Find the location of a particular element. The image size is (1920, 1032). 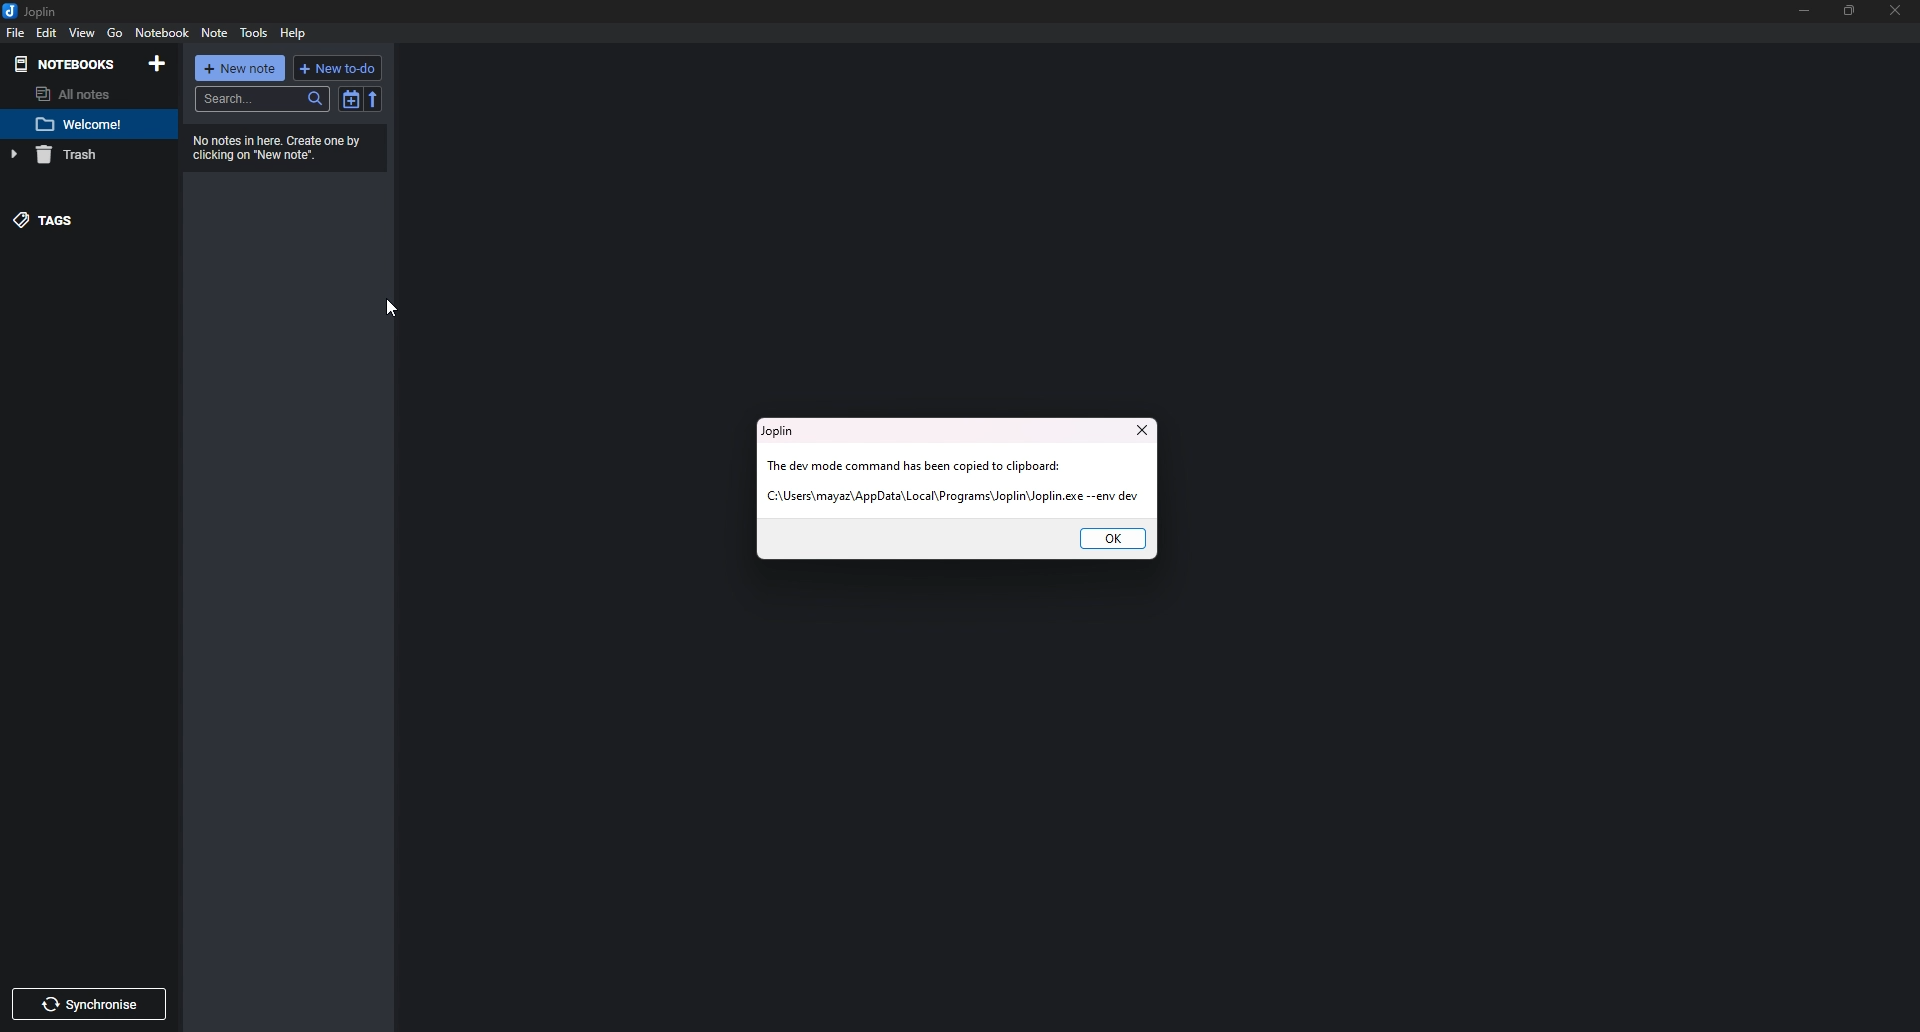

help is located at coordinates (293, 34).